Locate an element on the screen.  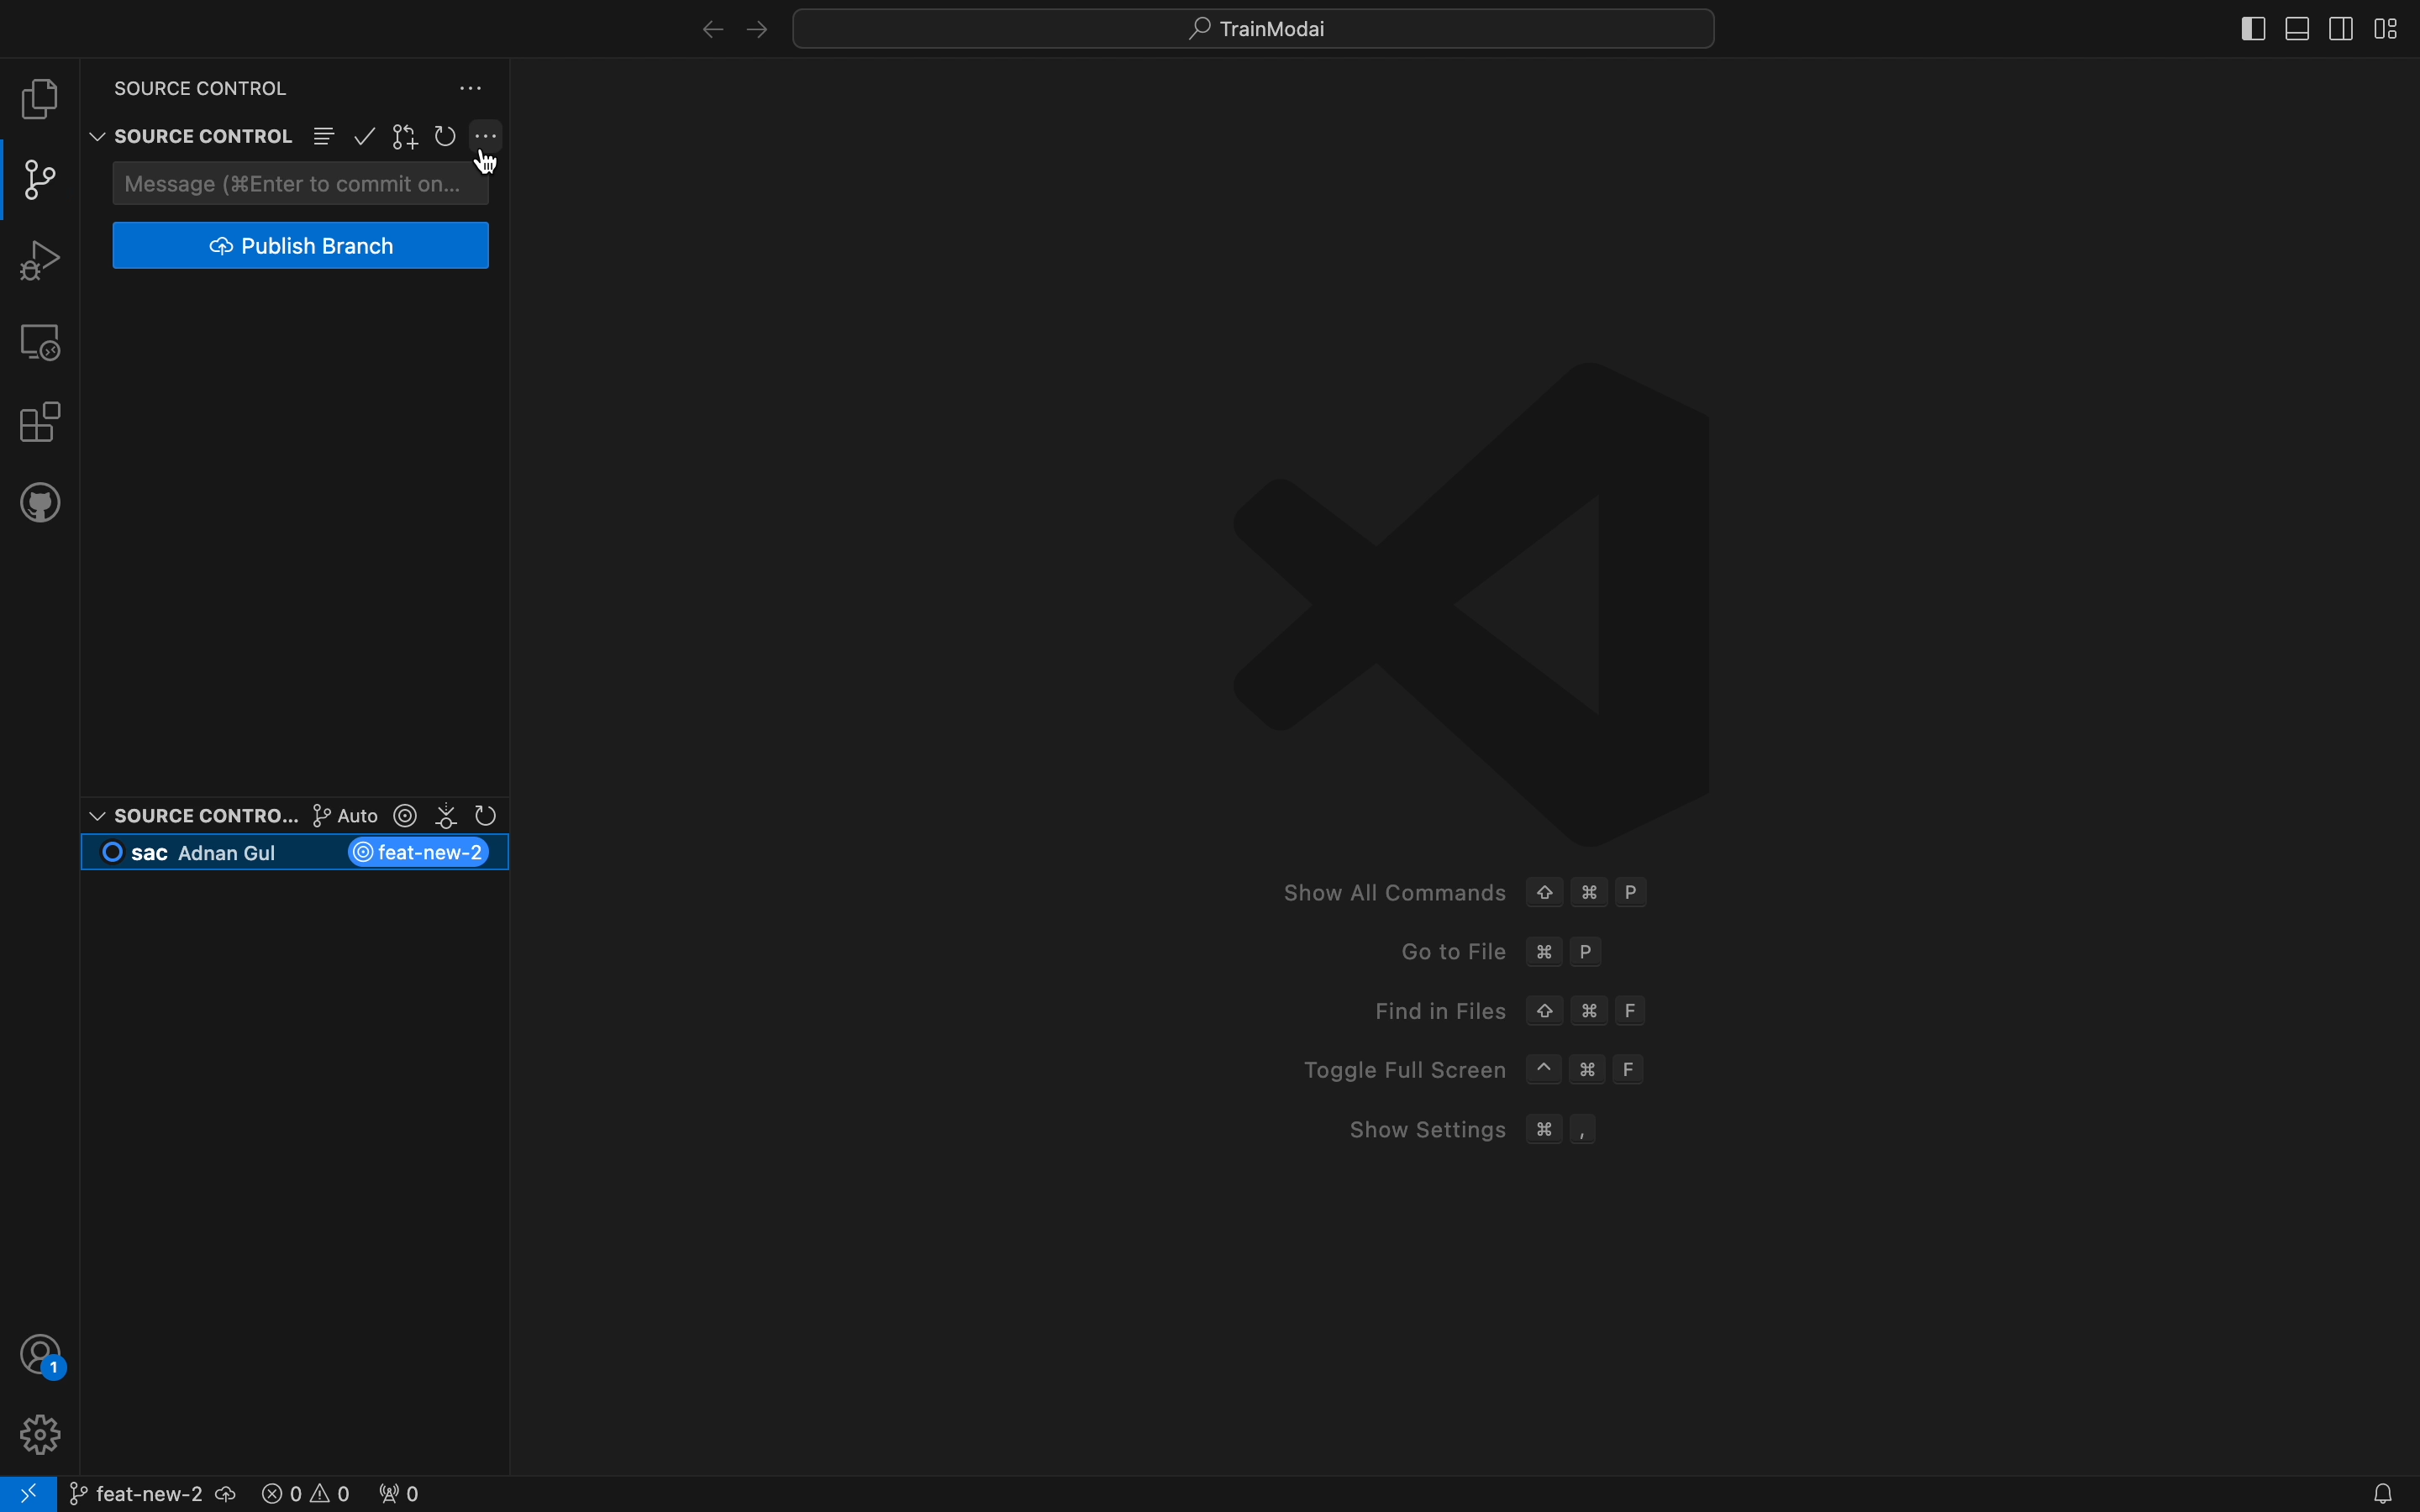
Toggle Full Screen is located at coordinates (1391, 1070).